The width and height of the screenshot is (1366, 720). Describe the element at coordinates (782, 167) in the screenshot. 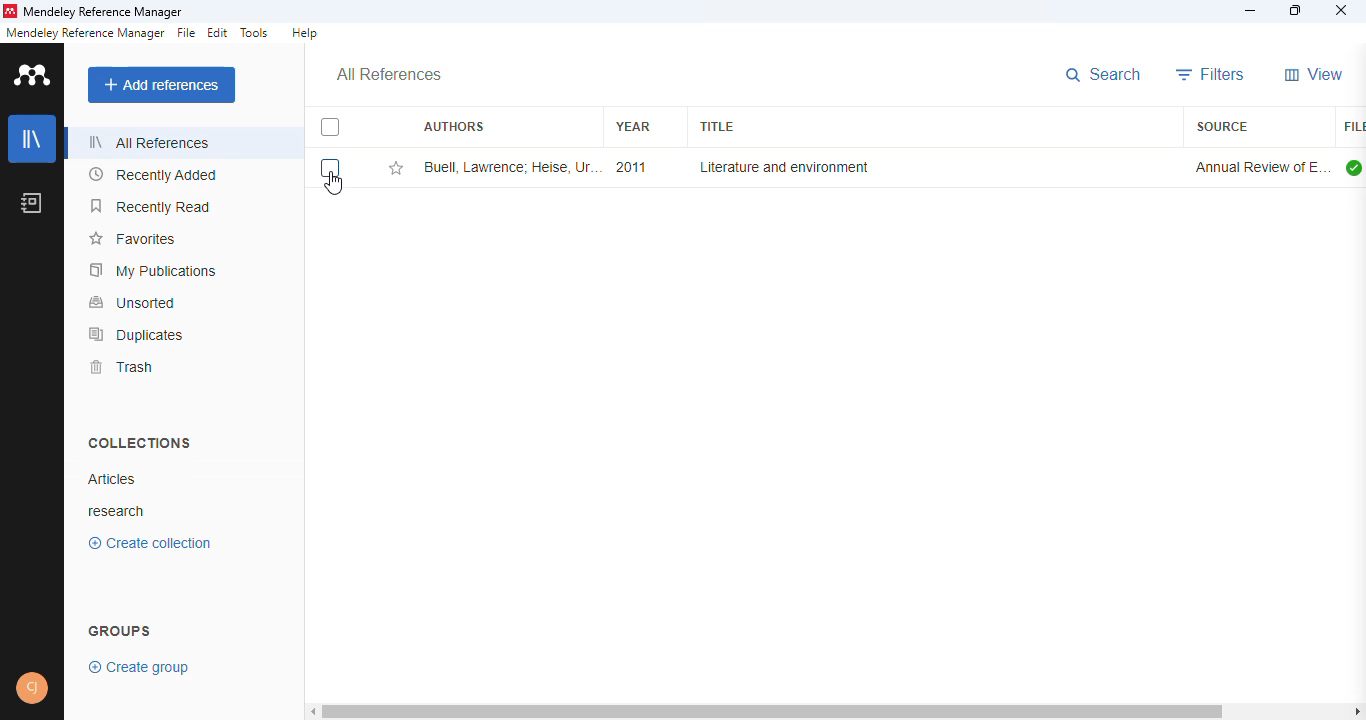

I see `literature and environment` at that location.